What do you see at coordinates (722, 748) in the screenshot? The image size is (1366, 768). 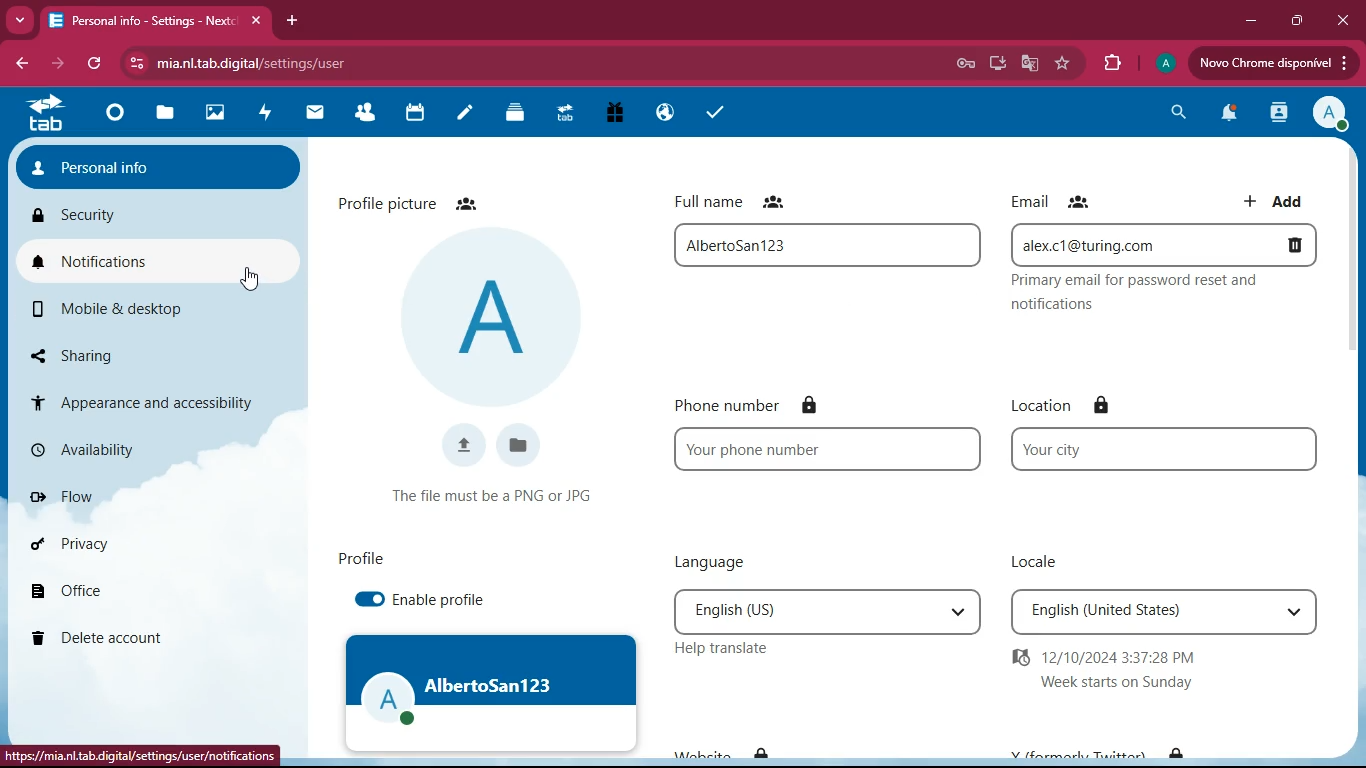 I see `website` at bounding box center [722, 748].